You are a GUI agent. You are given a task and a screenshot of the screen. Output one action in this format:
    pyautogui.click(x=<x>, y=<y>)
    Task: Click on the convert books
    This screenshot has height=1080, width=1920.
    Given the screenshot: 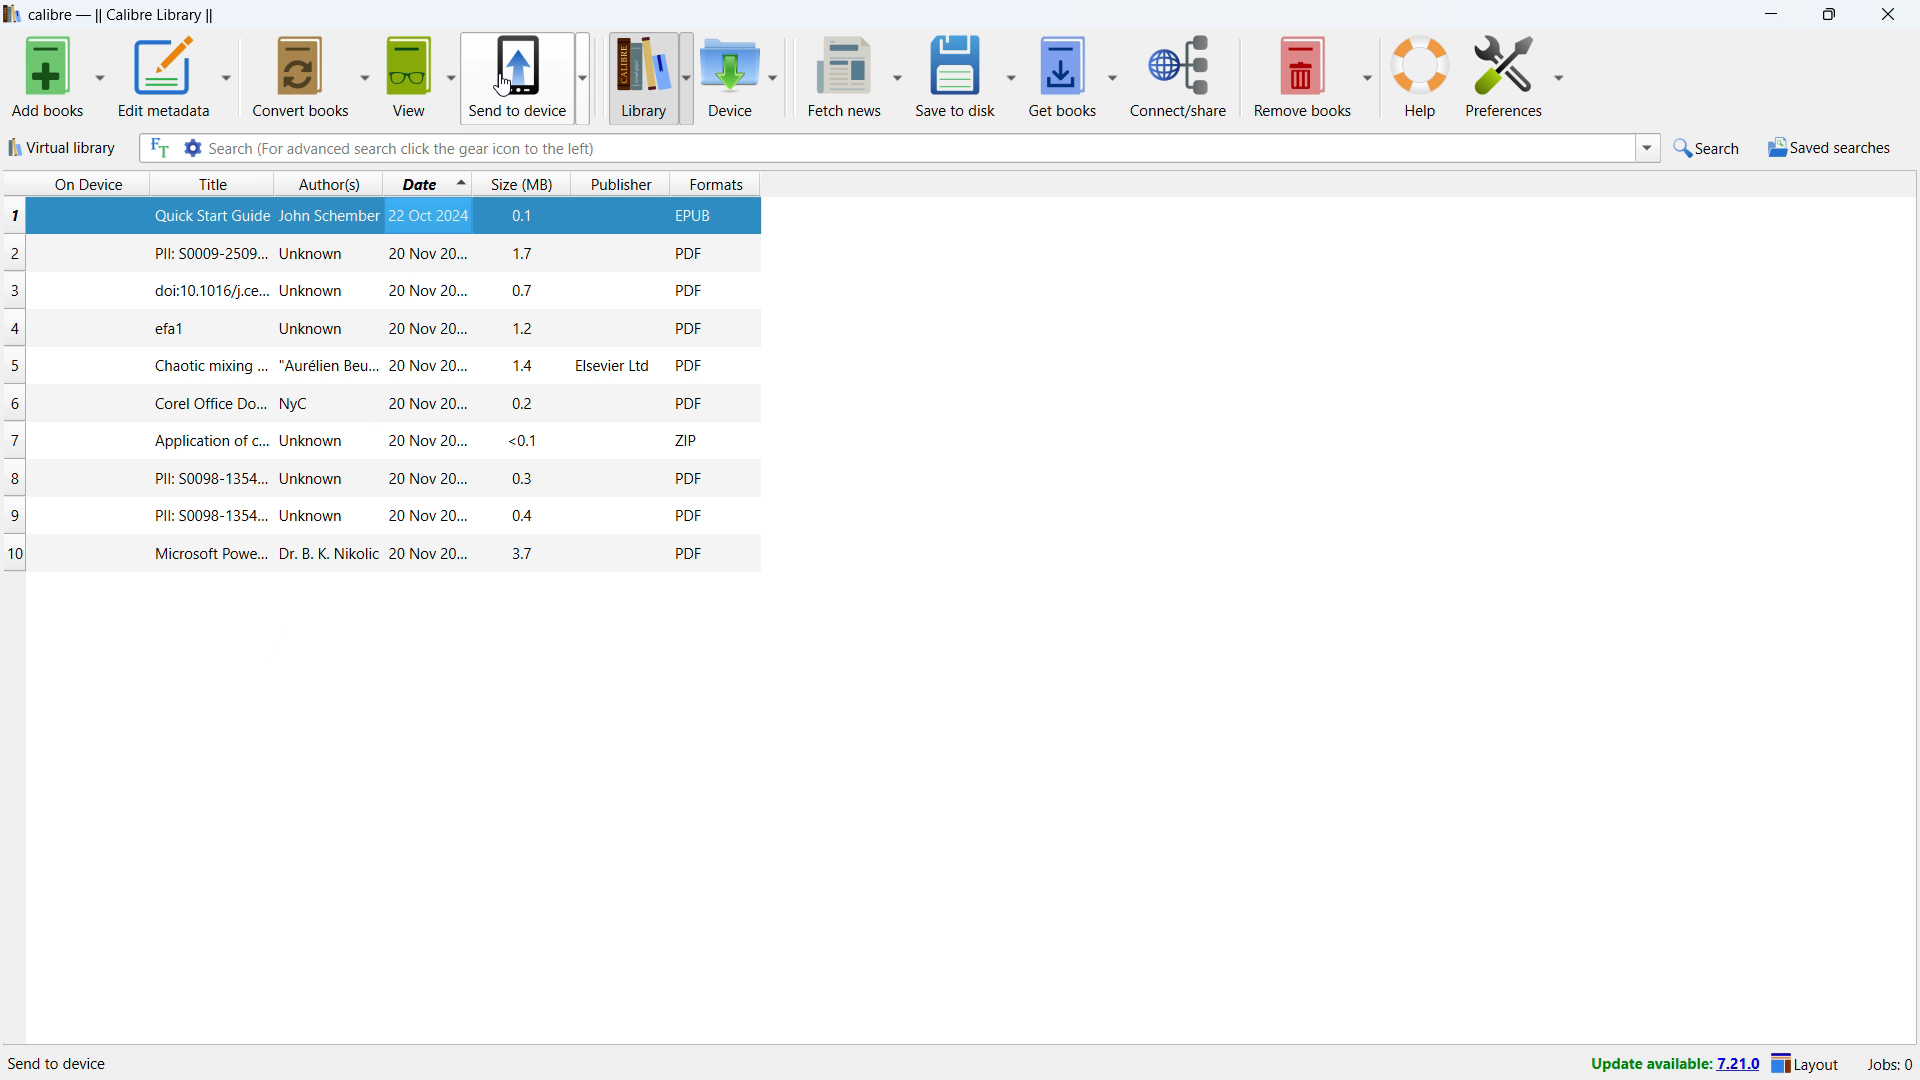 What is the action you would take?
    pyautogui.click(x=302, y=76)
    